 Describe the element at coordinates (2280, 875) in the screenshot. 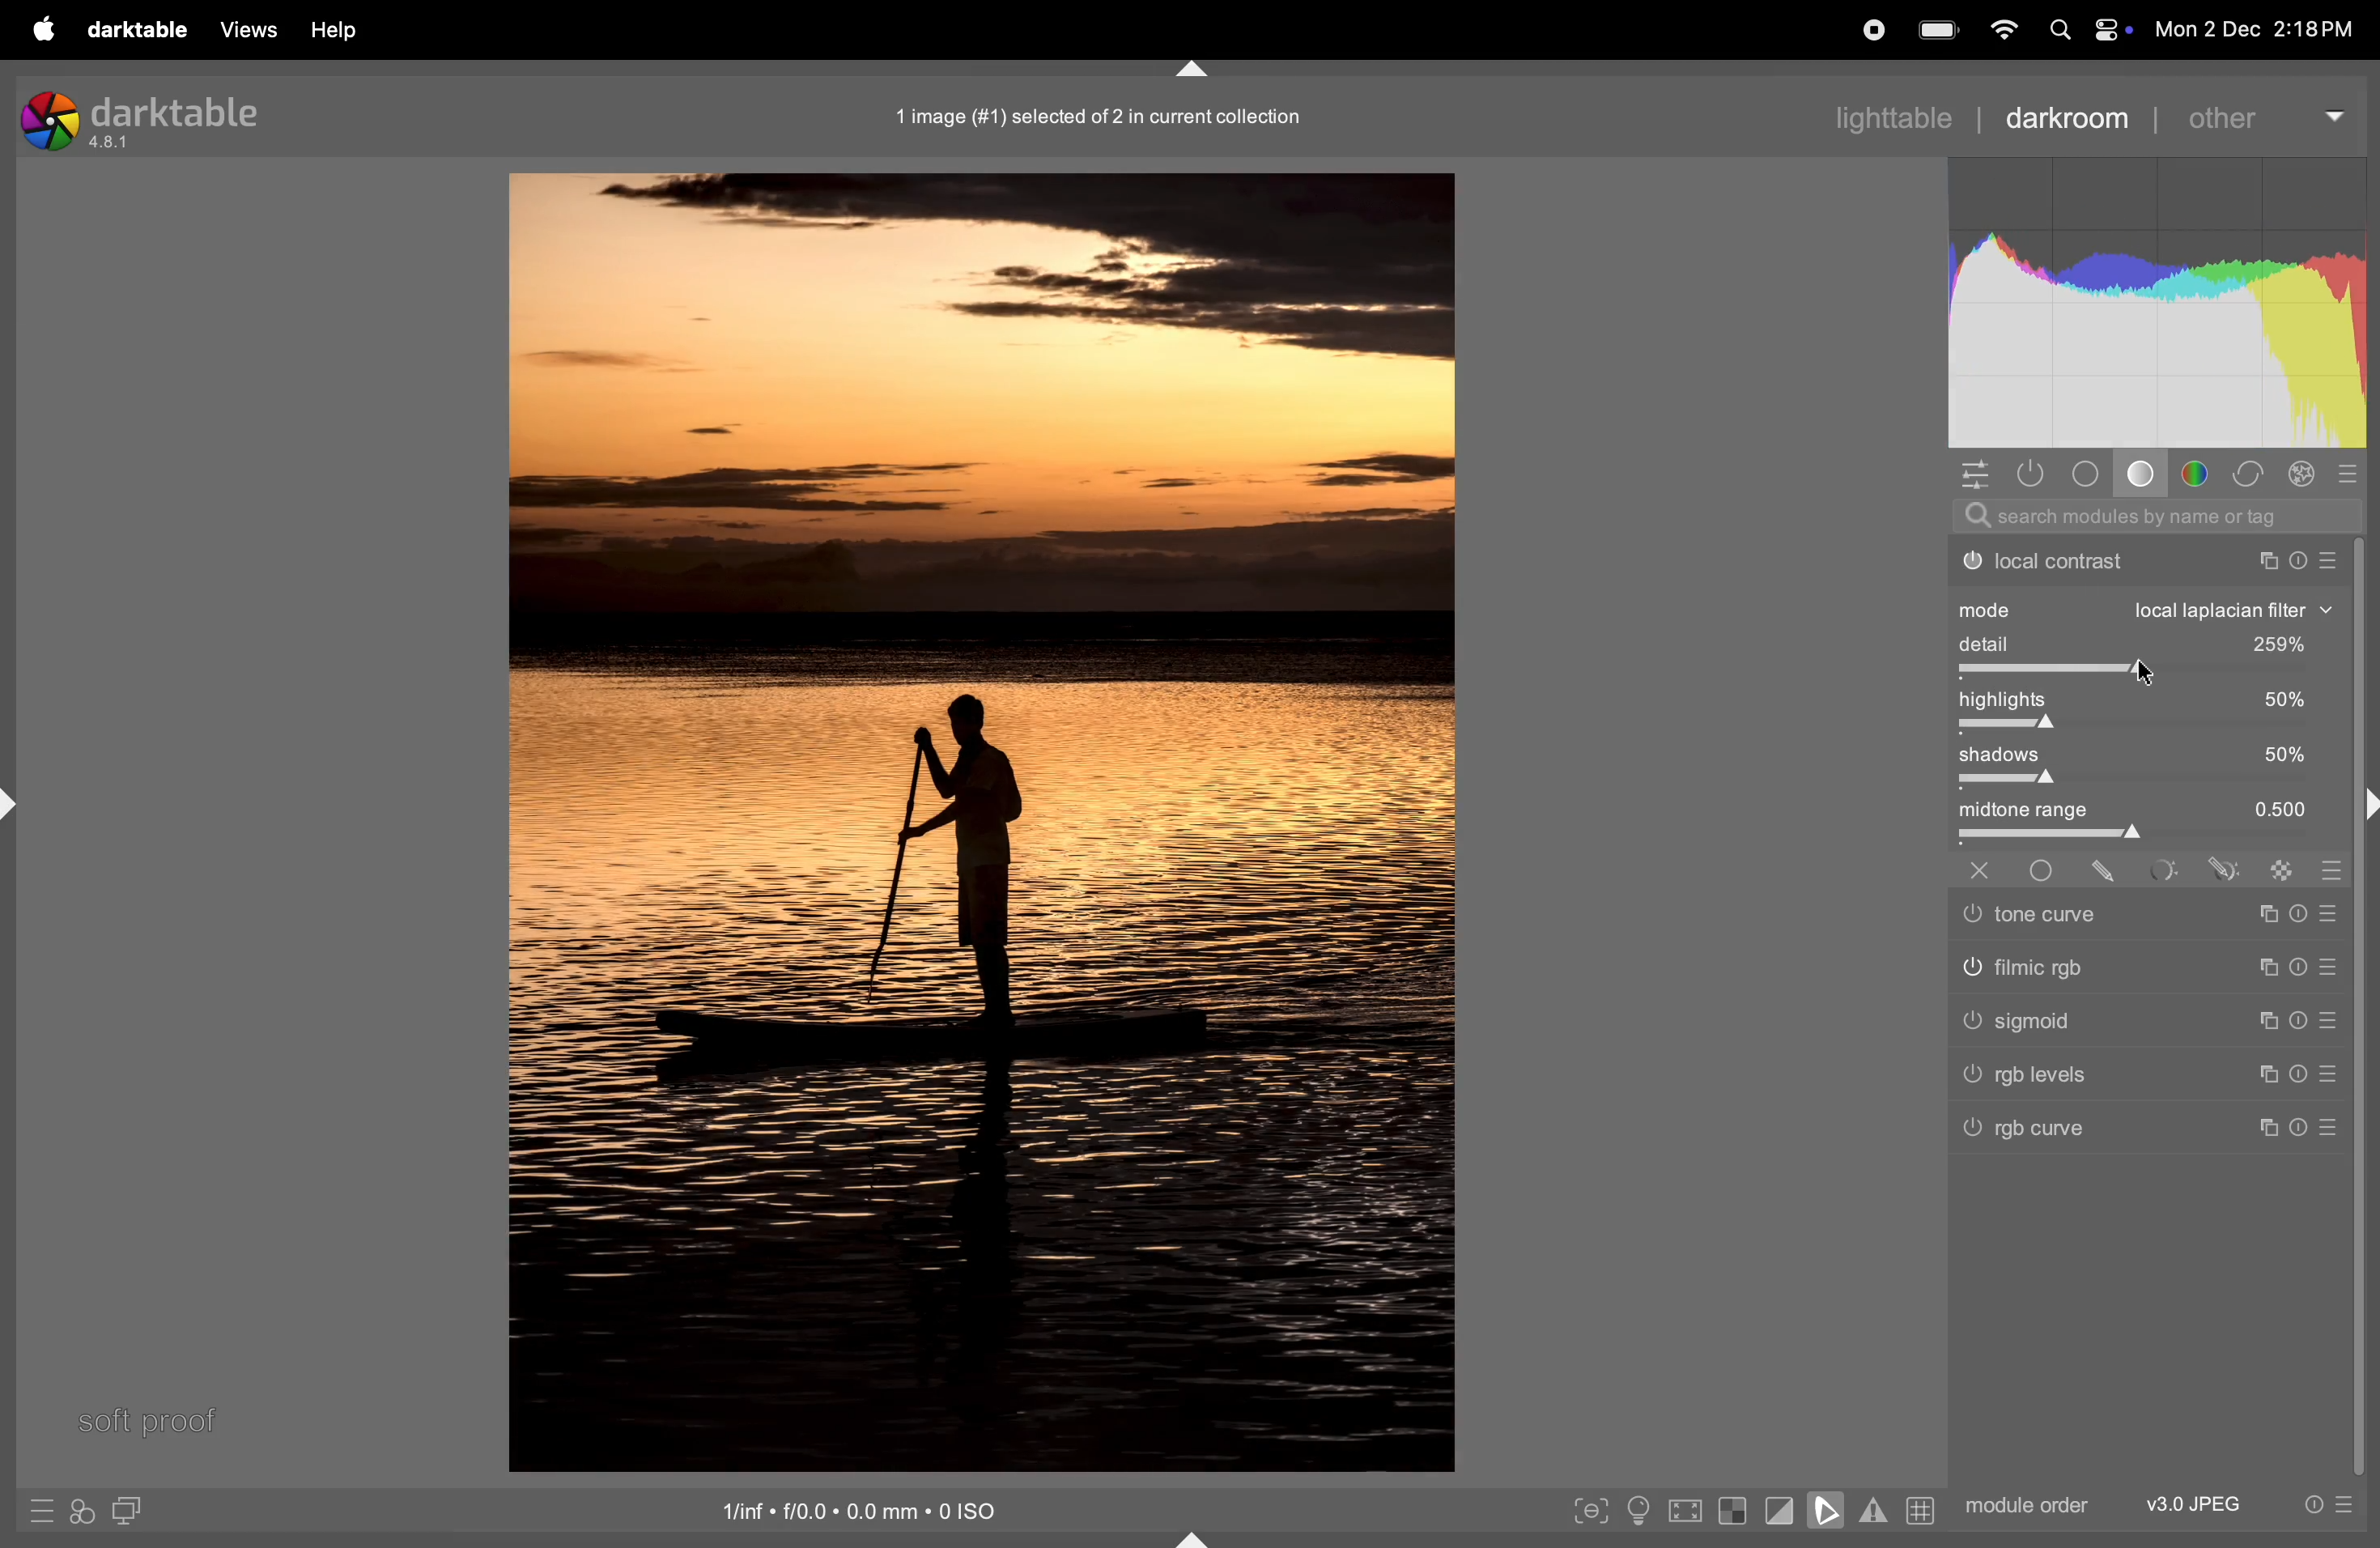

I see `sign` at that location.